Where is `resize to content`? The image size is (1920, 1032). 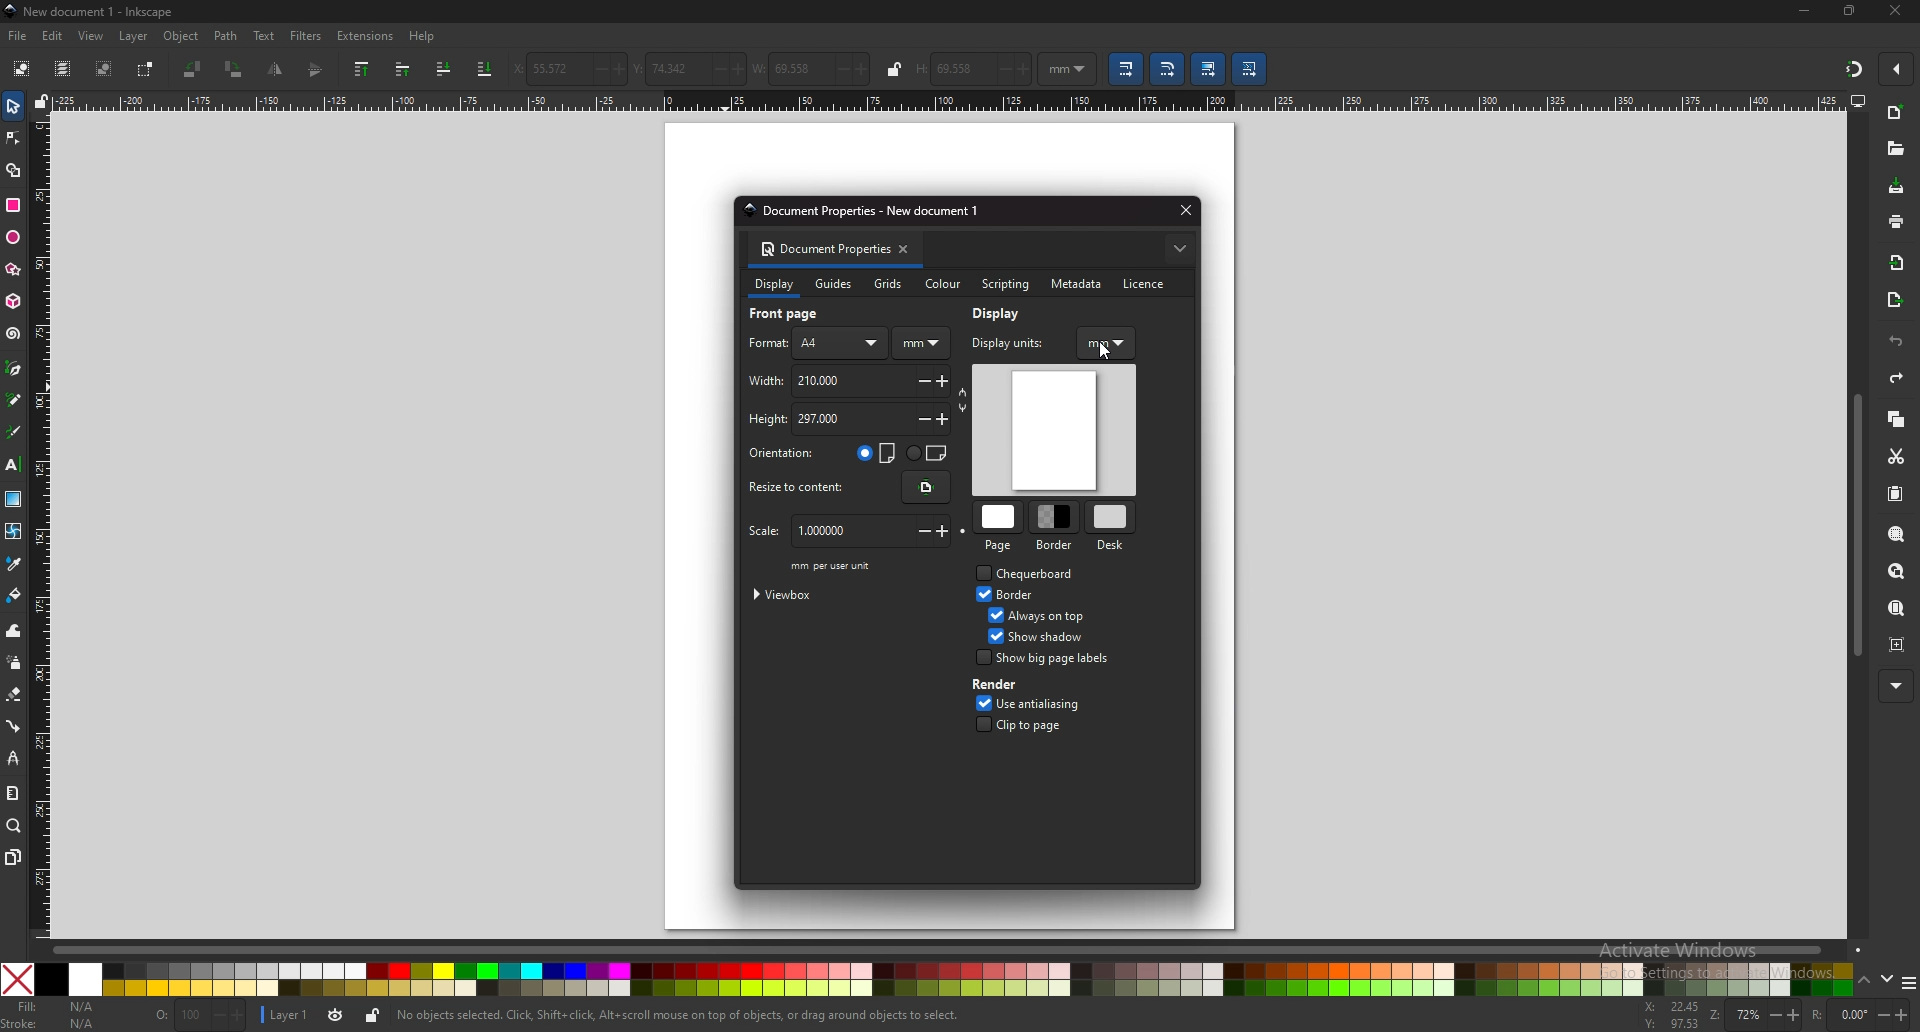 resize to content is located at coordinates (804, 488).